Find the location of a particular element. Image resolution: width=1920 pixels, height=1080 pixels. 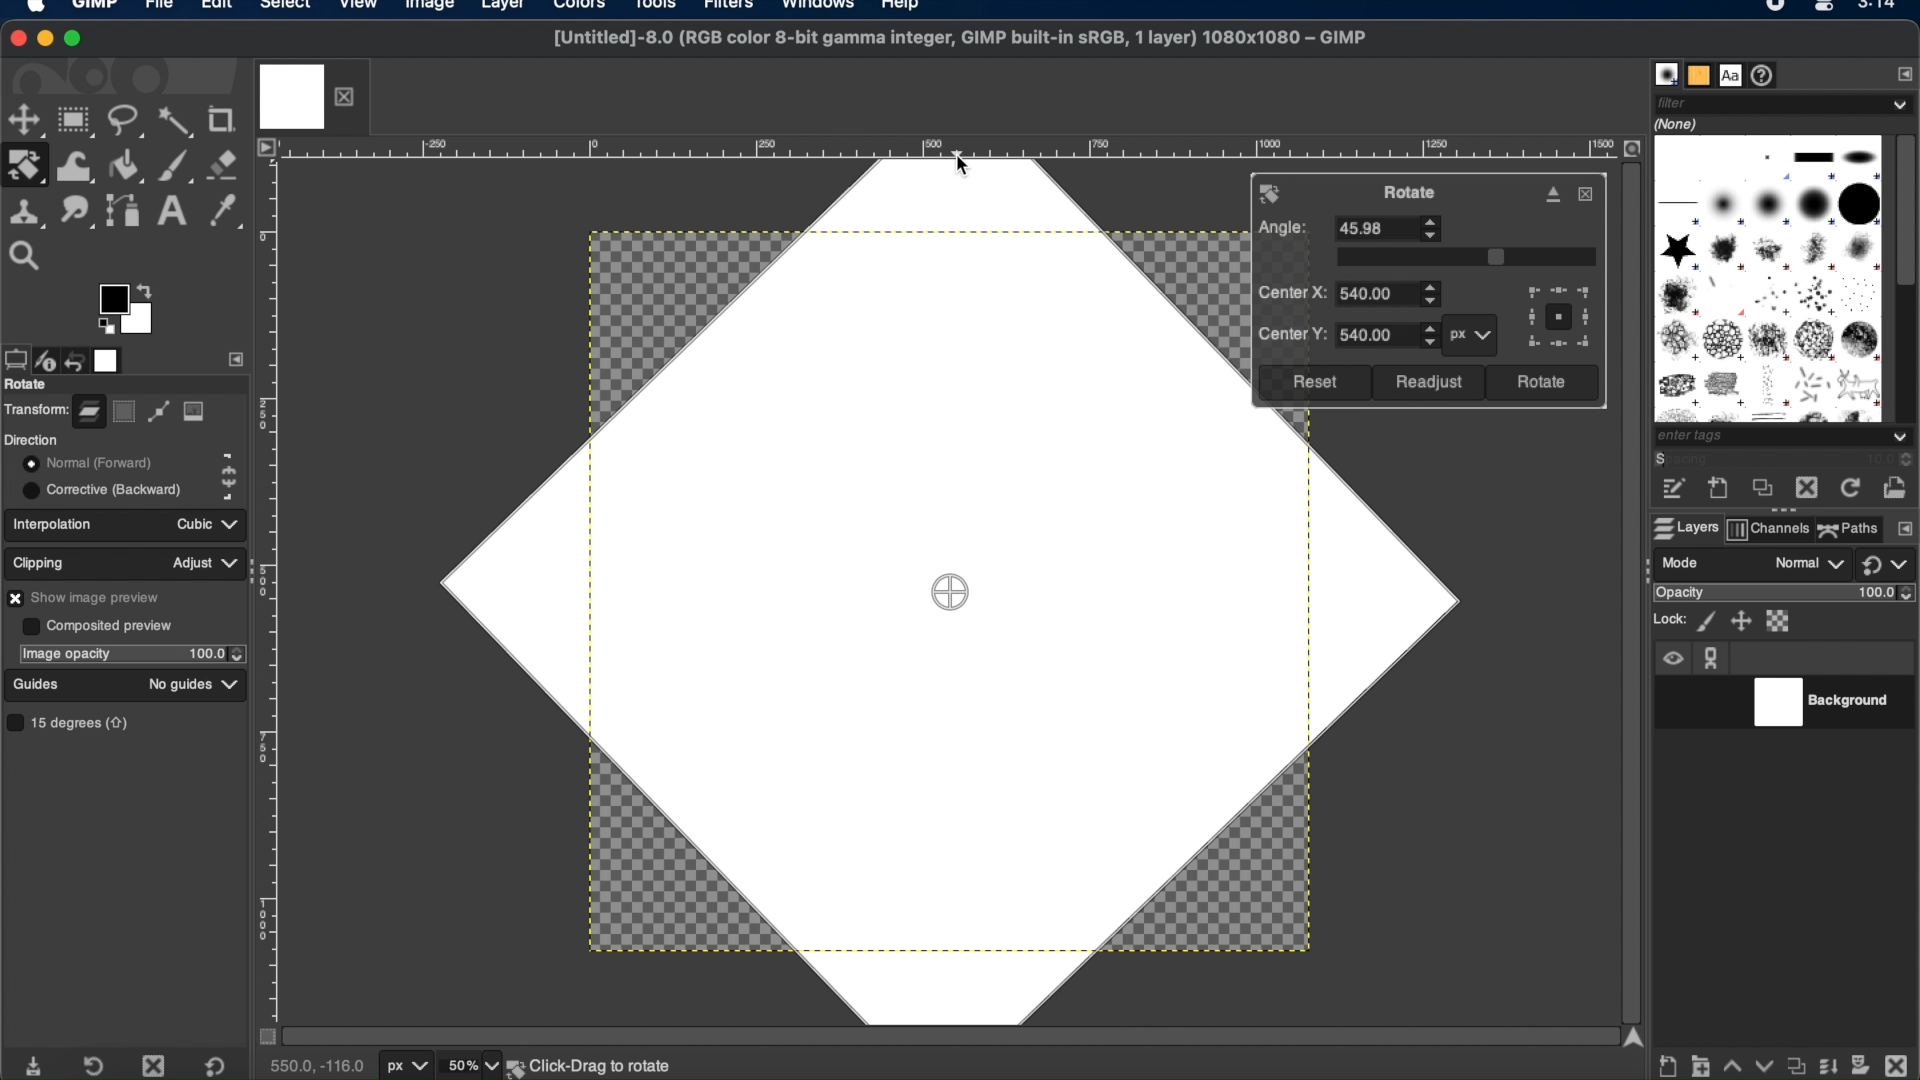

filter dropdown is located at coordinates (1784, 103).